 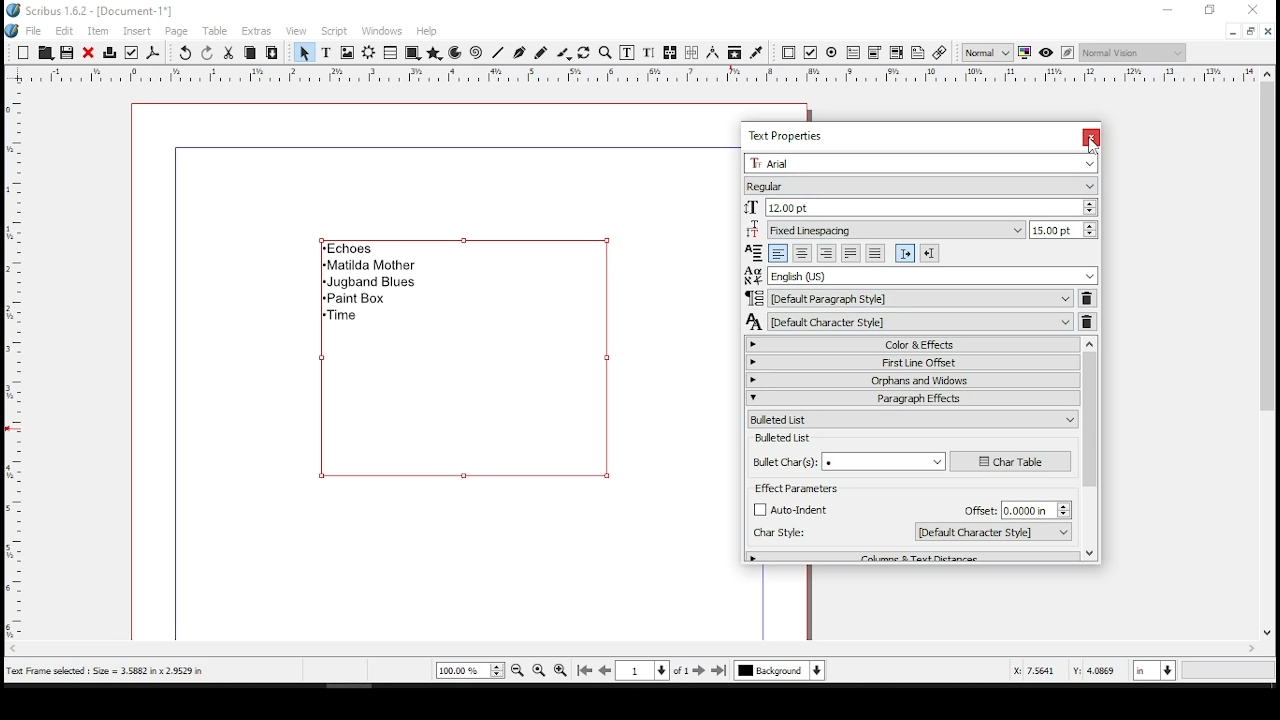 I want to click on insert, so click(x=138, y=30).